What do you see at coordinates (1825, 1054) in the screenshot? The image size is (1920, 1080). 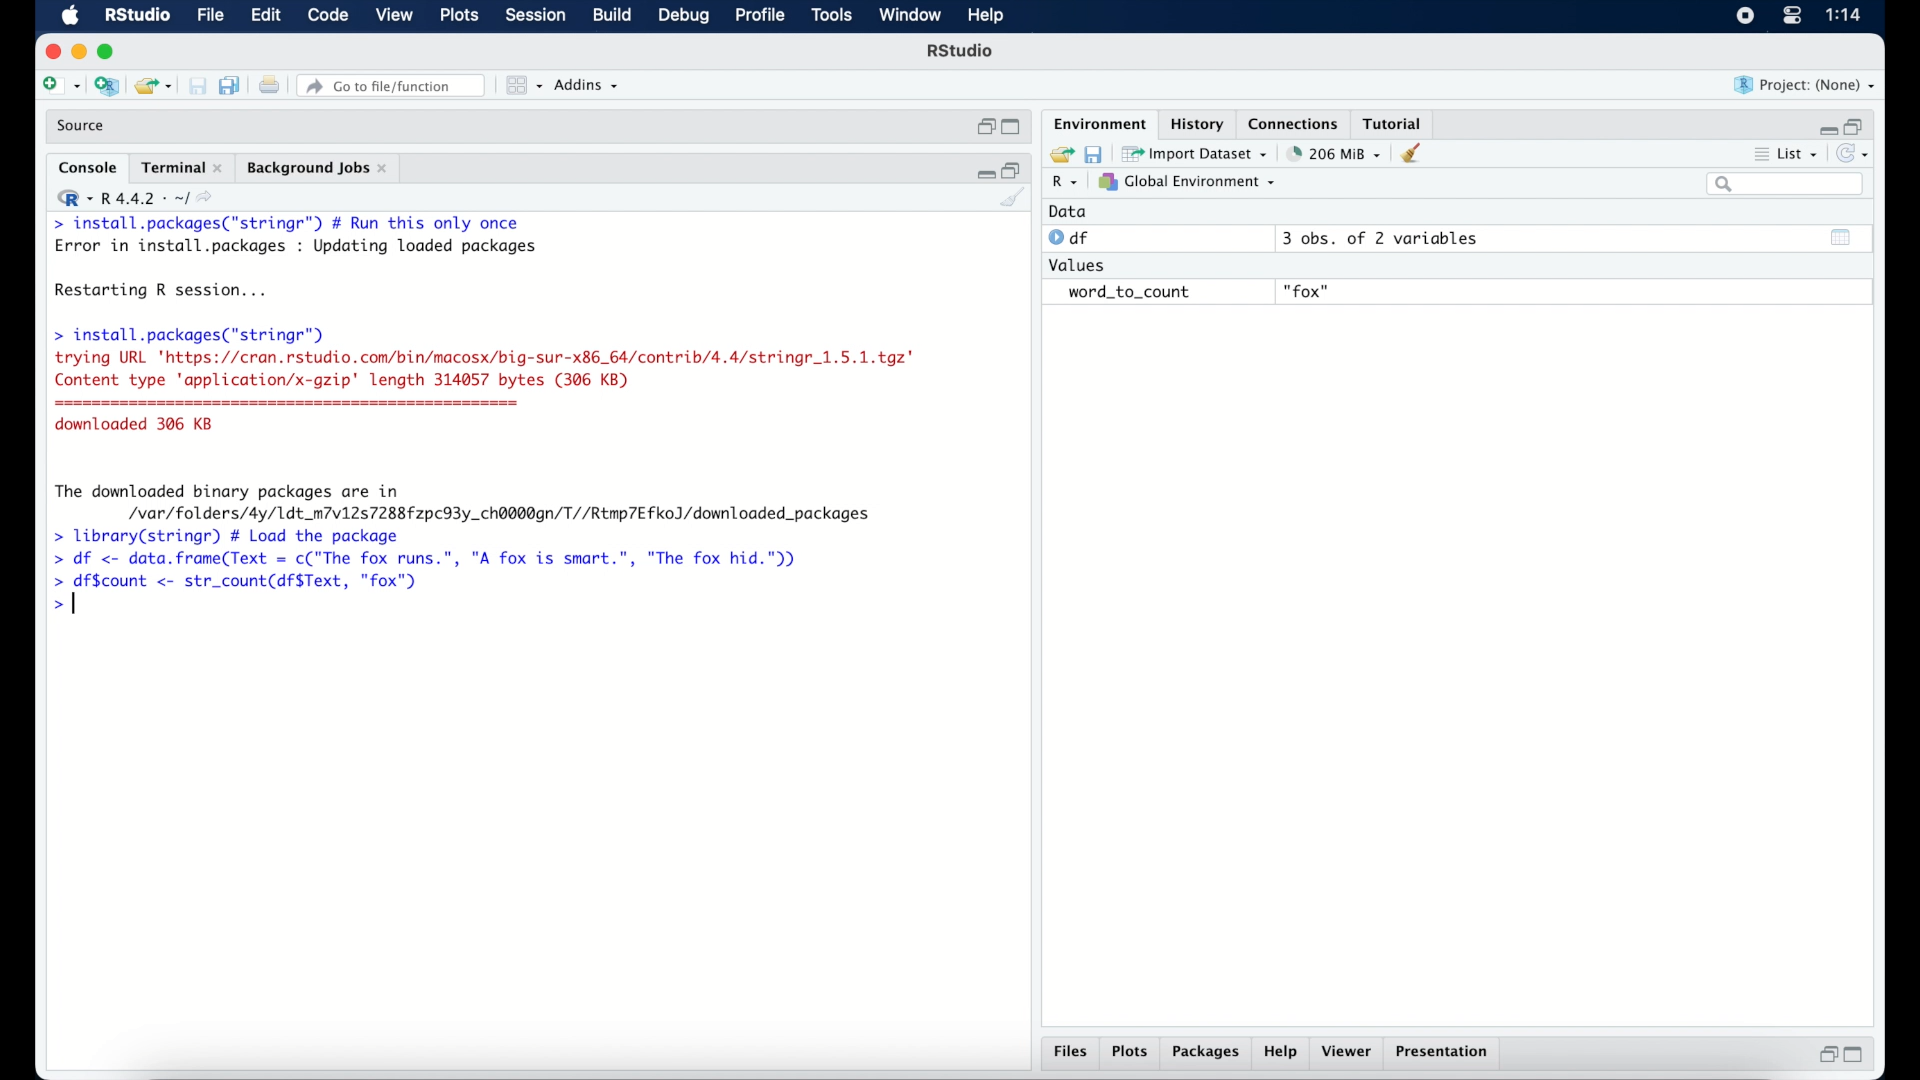 I see `restore down` at bounding box center [1825, 1054].